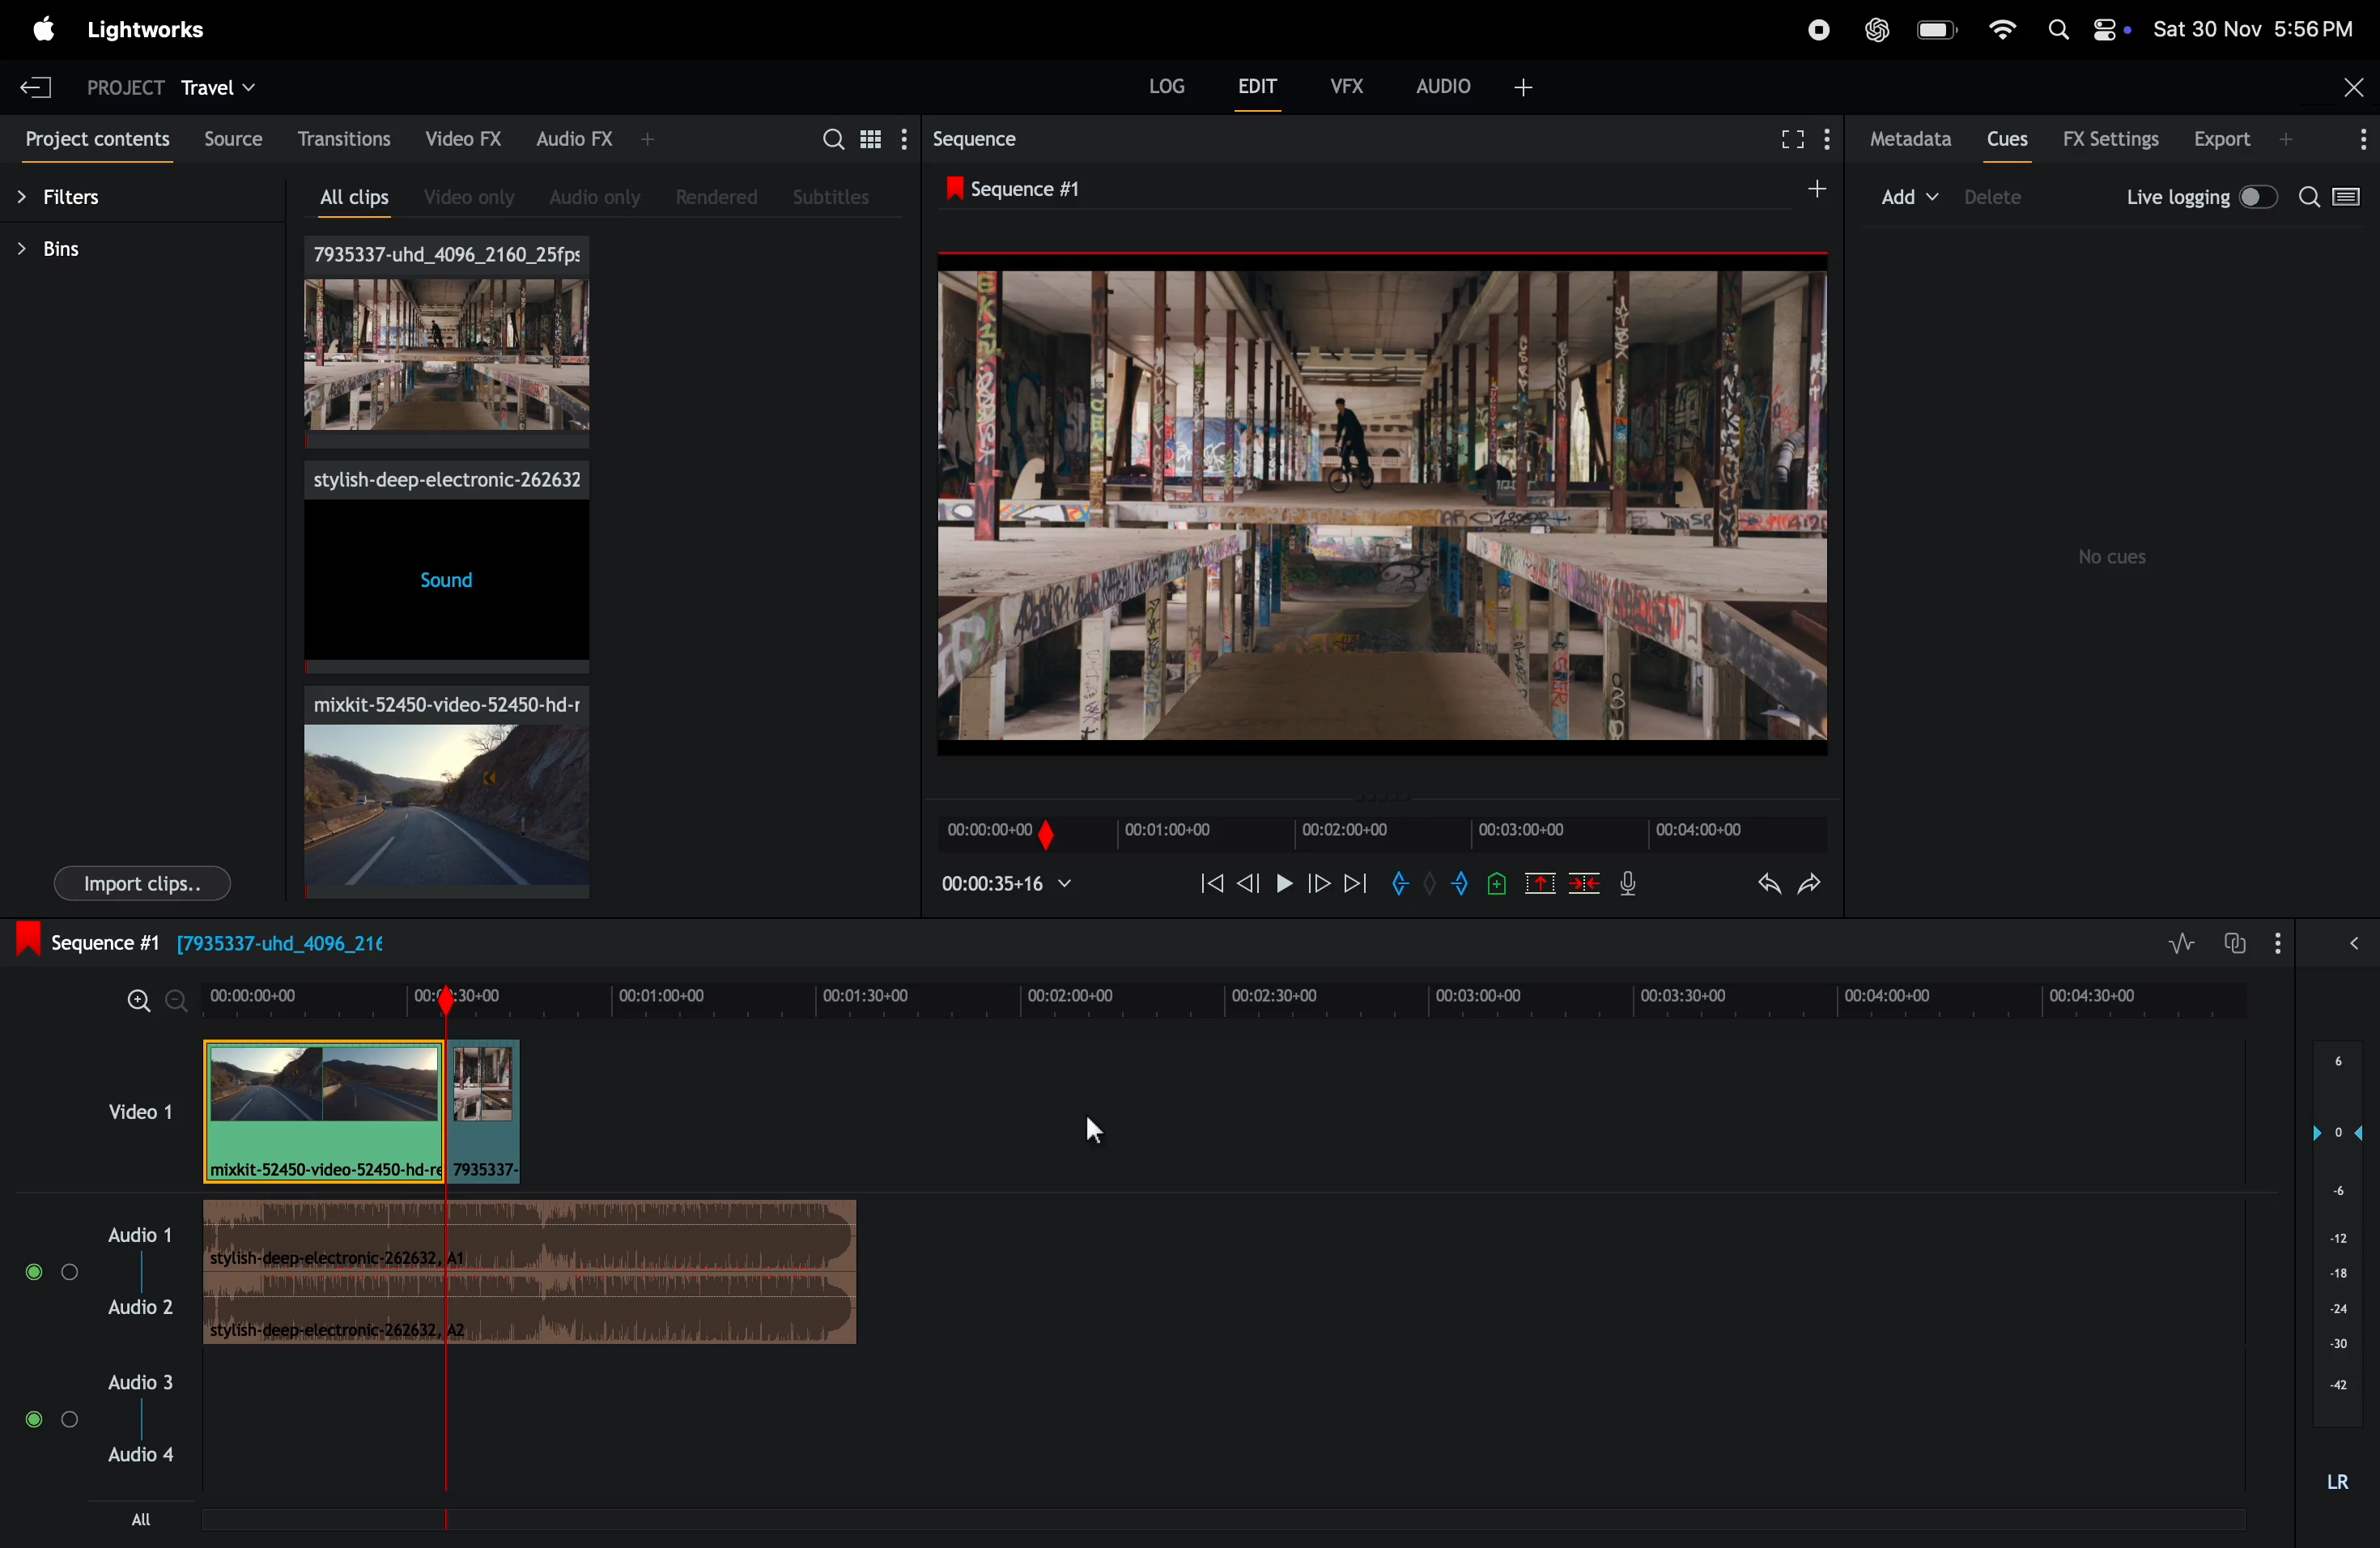  Describe the element at coordinates (536, 1276) in the screenshot. I see `audip track` at that location.